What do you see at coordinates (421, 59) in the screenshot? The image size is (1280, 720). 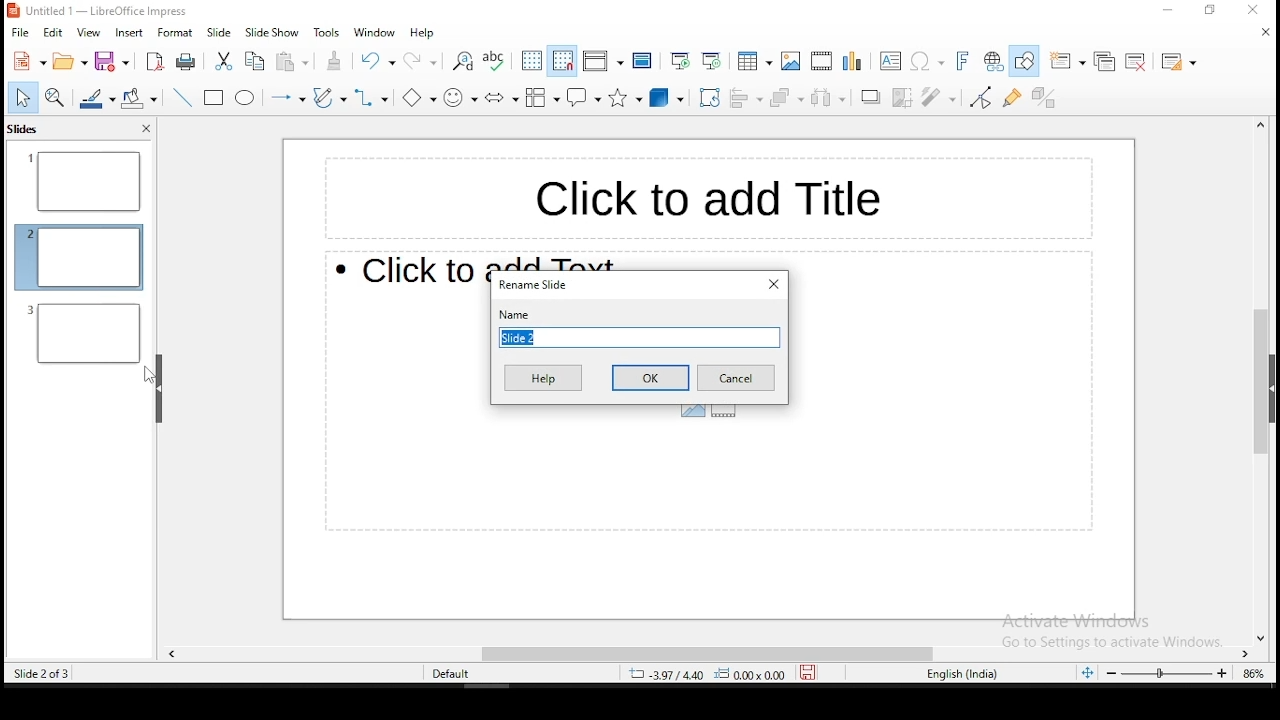 I see `redo` at bounding box center [421, 59].